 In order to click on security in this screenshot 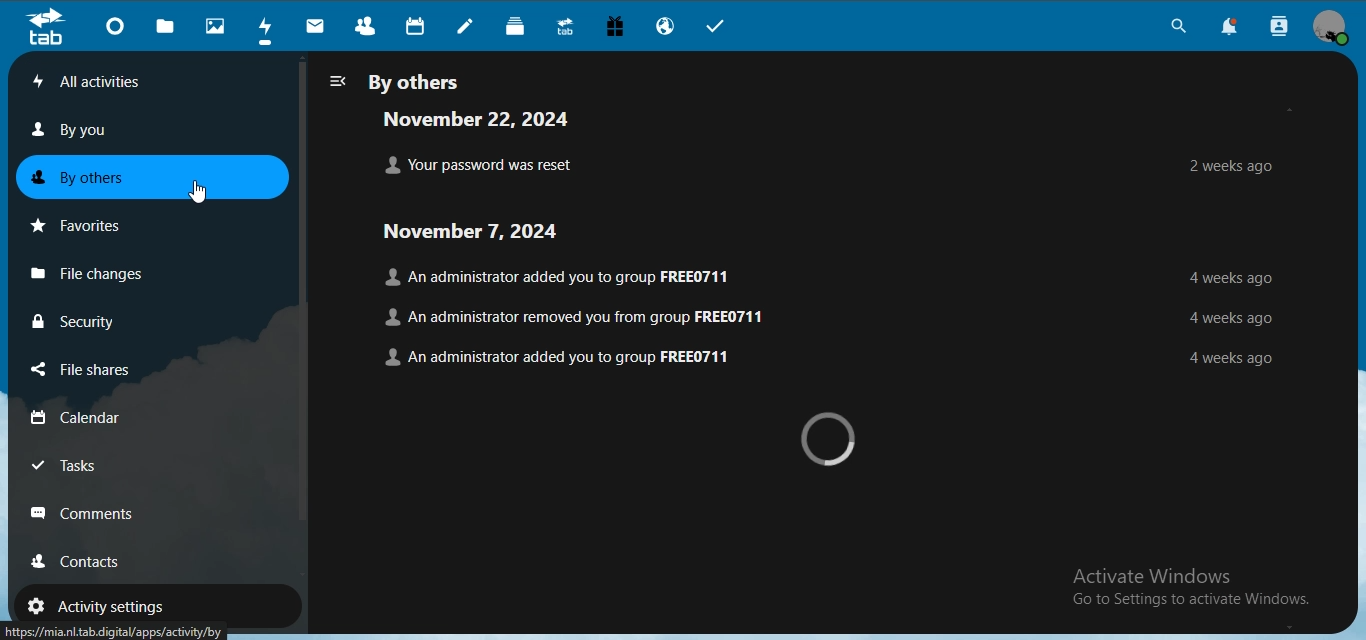, I will do `click(78, 320)`.